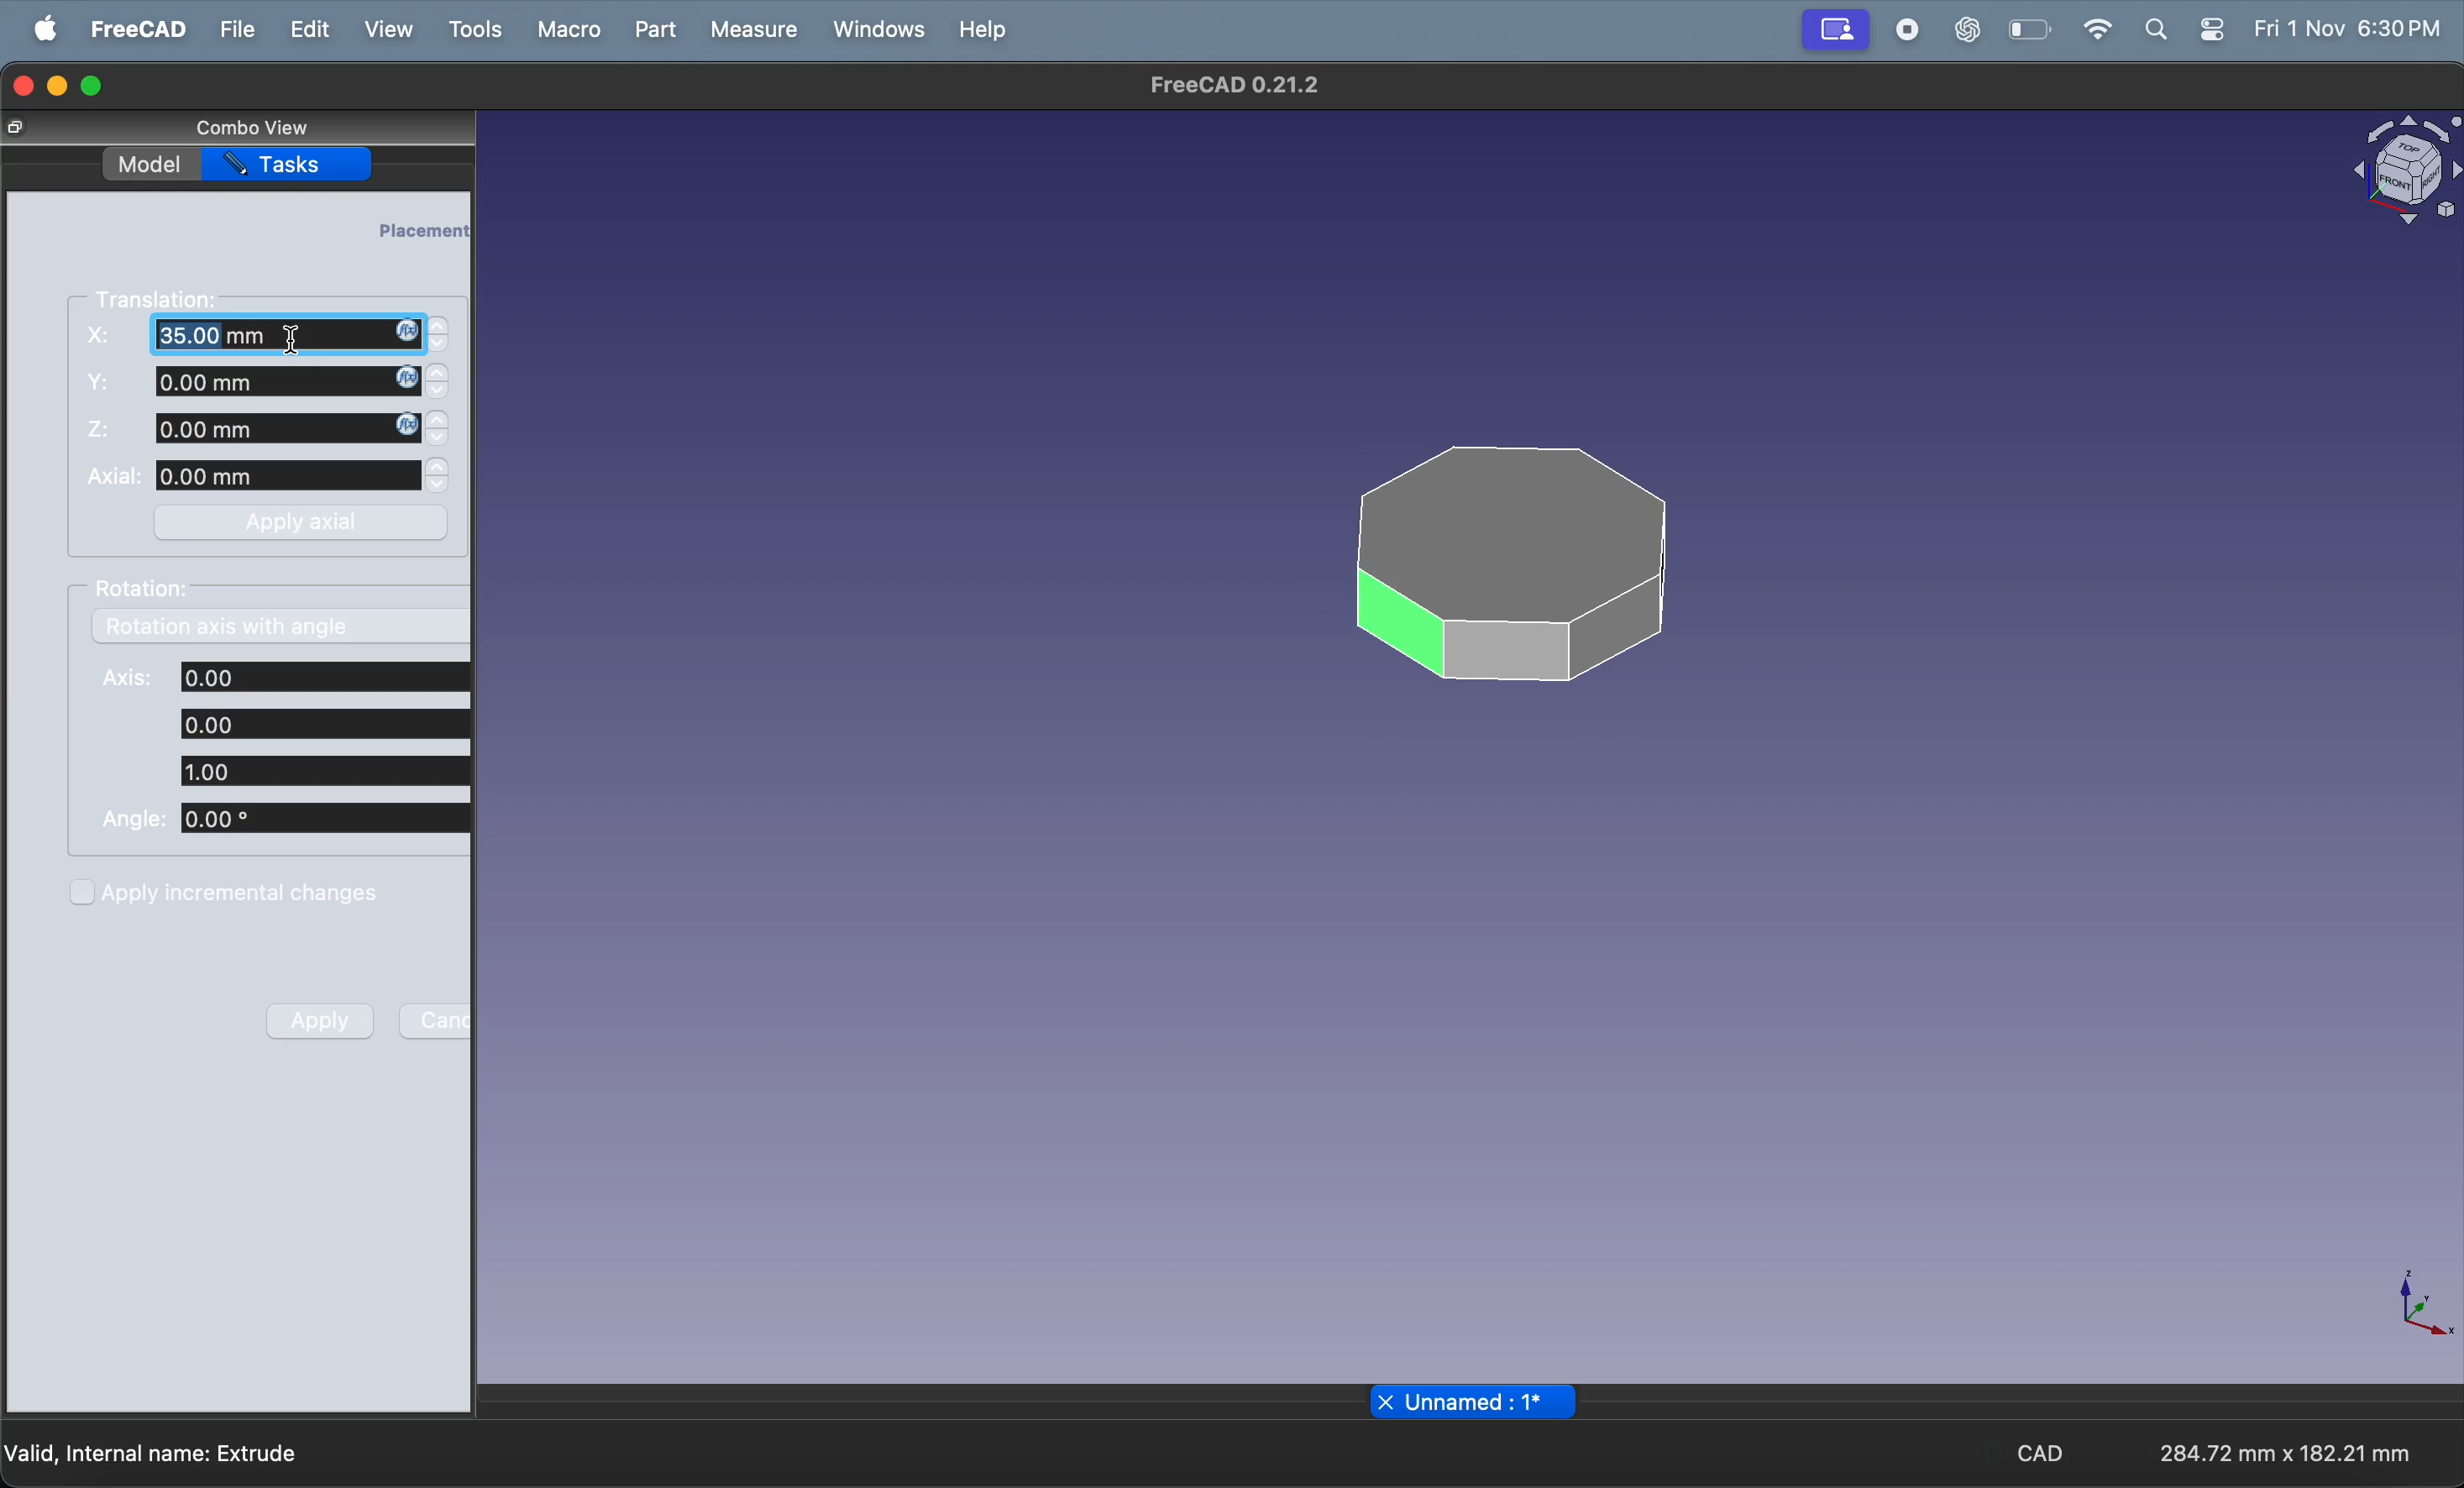 This screenshot has height=1488, width=2464. What do you see at coordinates (247, 126) in the screenshot?
I see `combo view` at bounding box center [247, 126].